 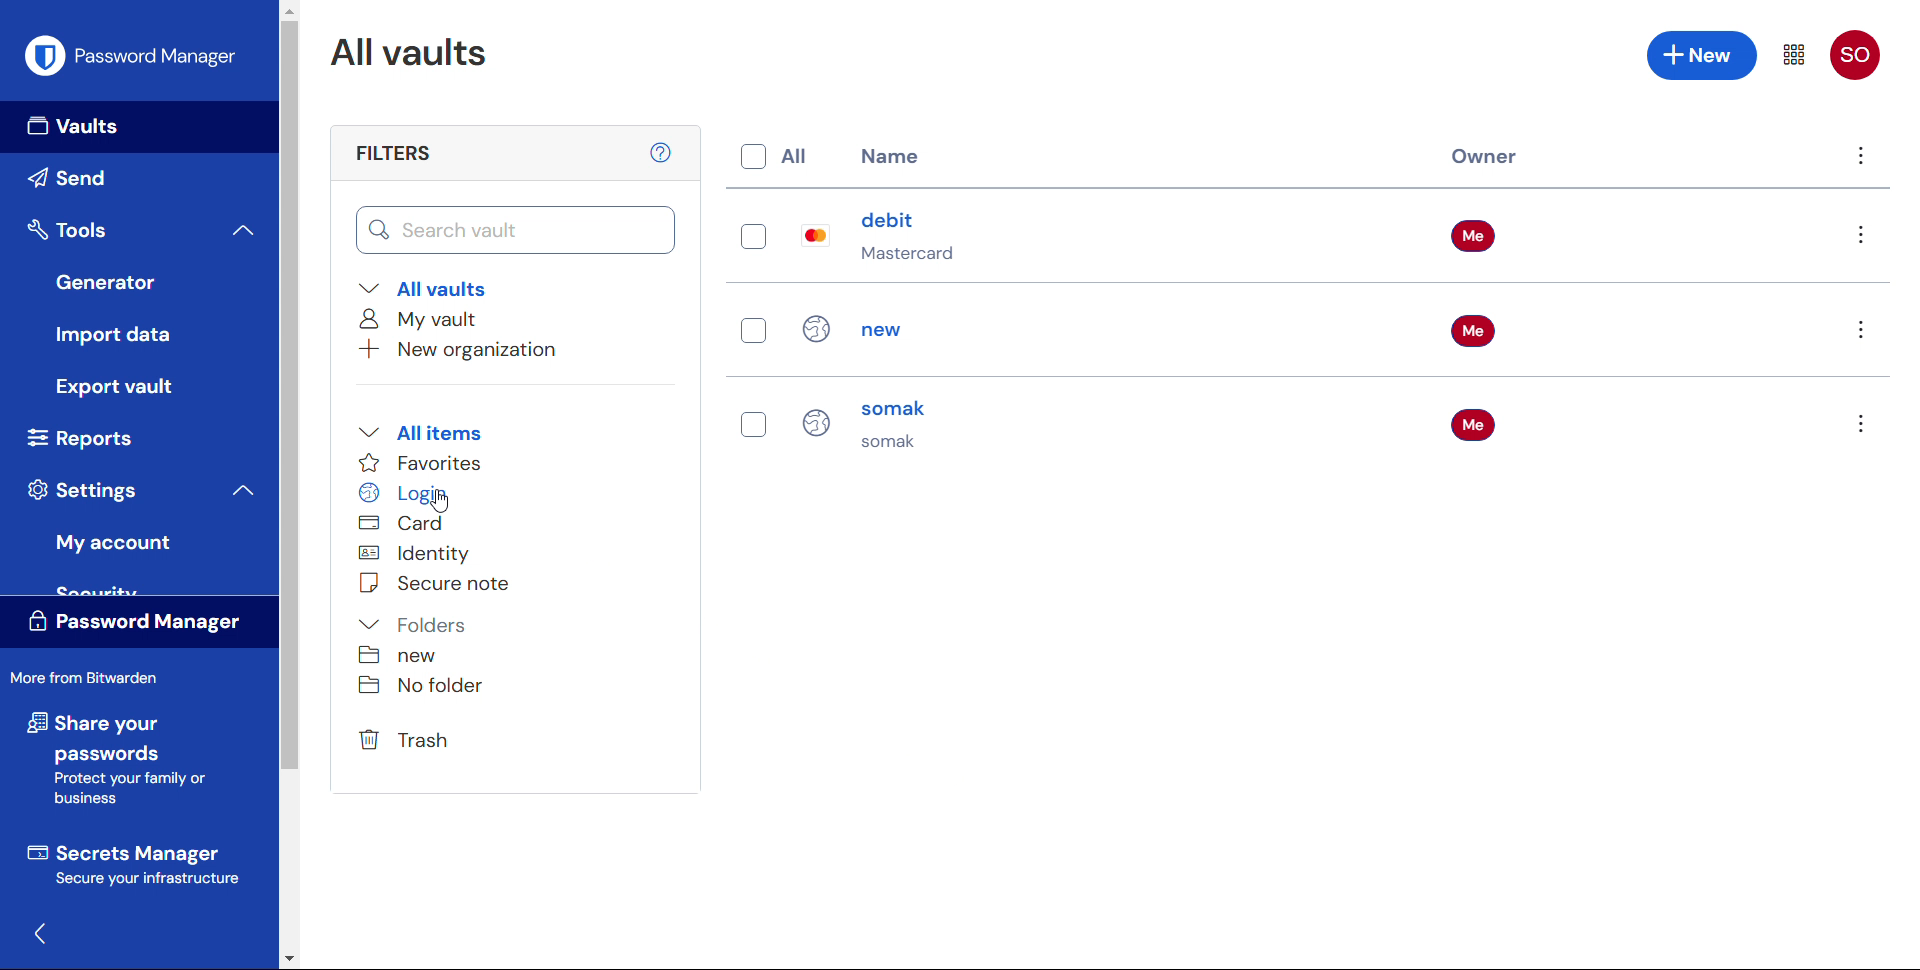 What do you see at coordinates (1859, 330) in the screenshot?
I see `Options` at bounding box center [1859, 330].